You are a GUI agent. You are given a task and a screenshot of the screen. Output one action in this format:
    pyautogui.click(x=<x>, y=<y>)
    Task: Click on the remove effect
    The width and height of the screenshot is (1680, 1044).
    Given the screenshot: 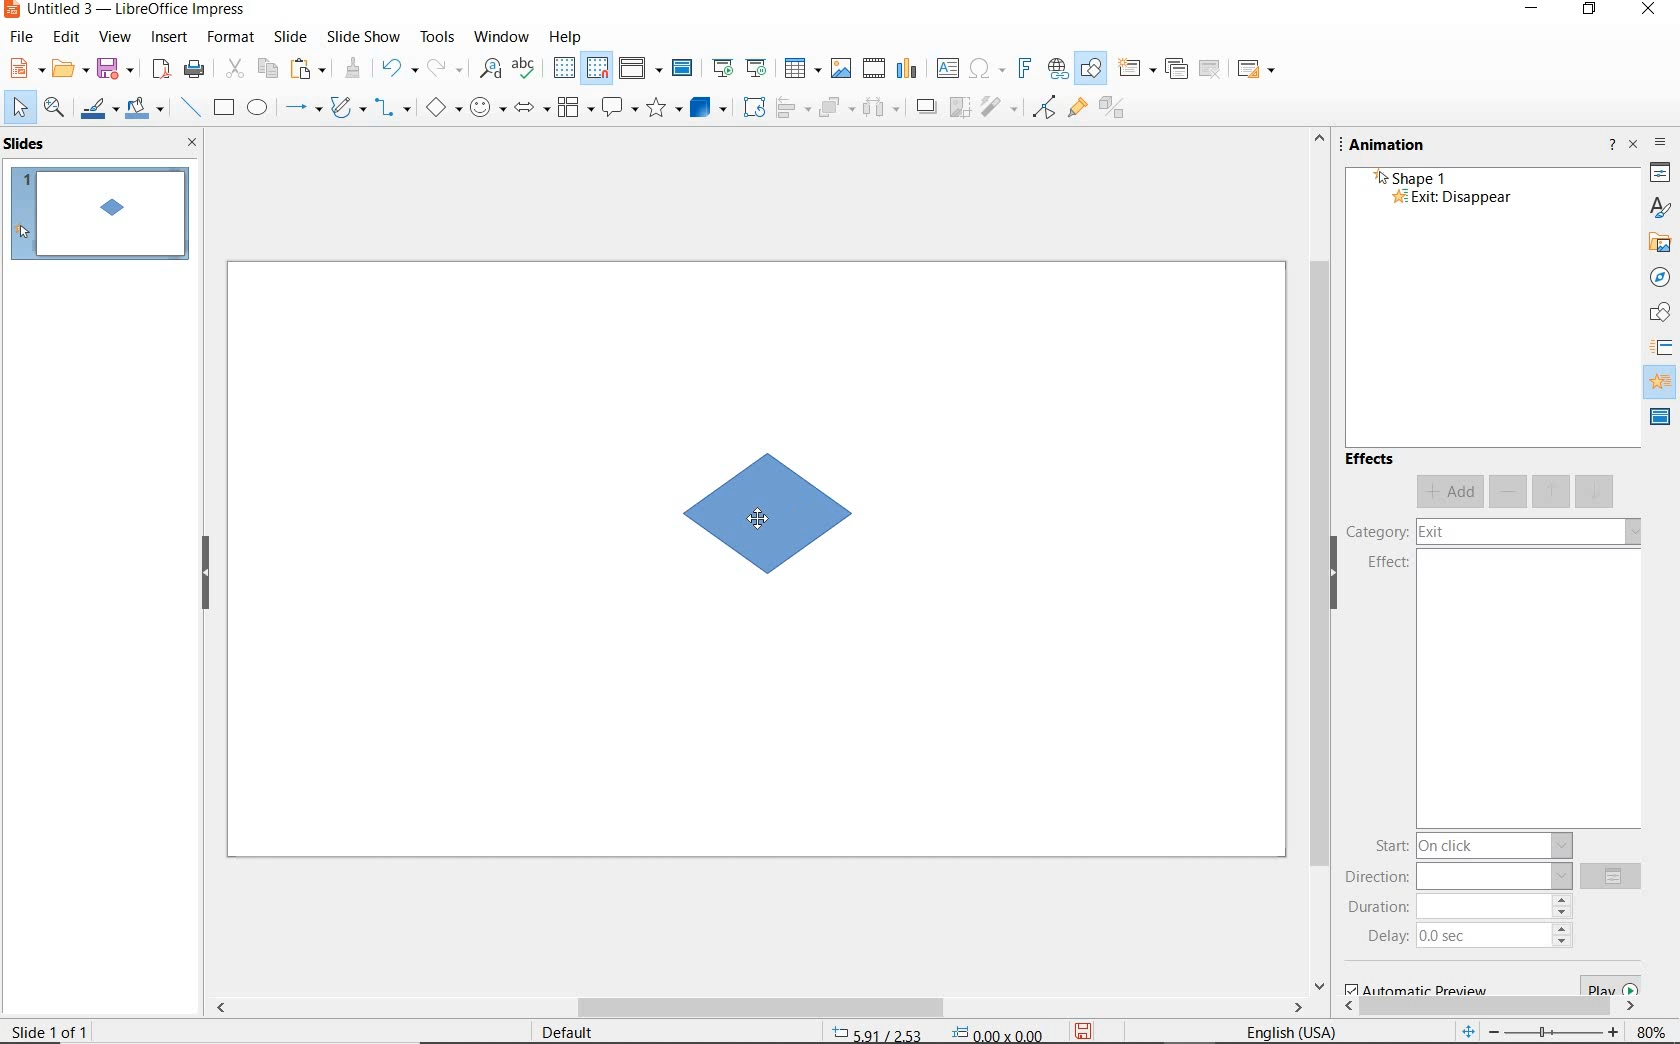 What is the action you would take?
    pyautogui.click(x=1508, y=492)
    